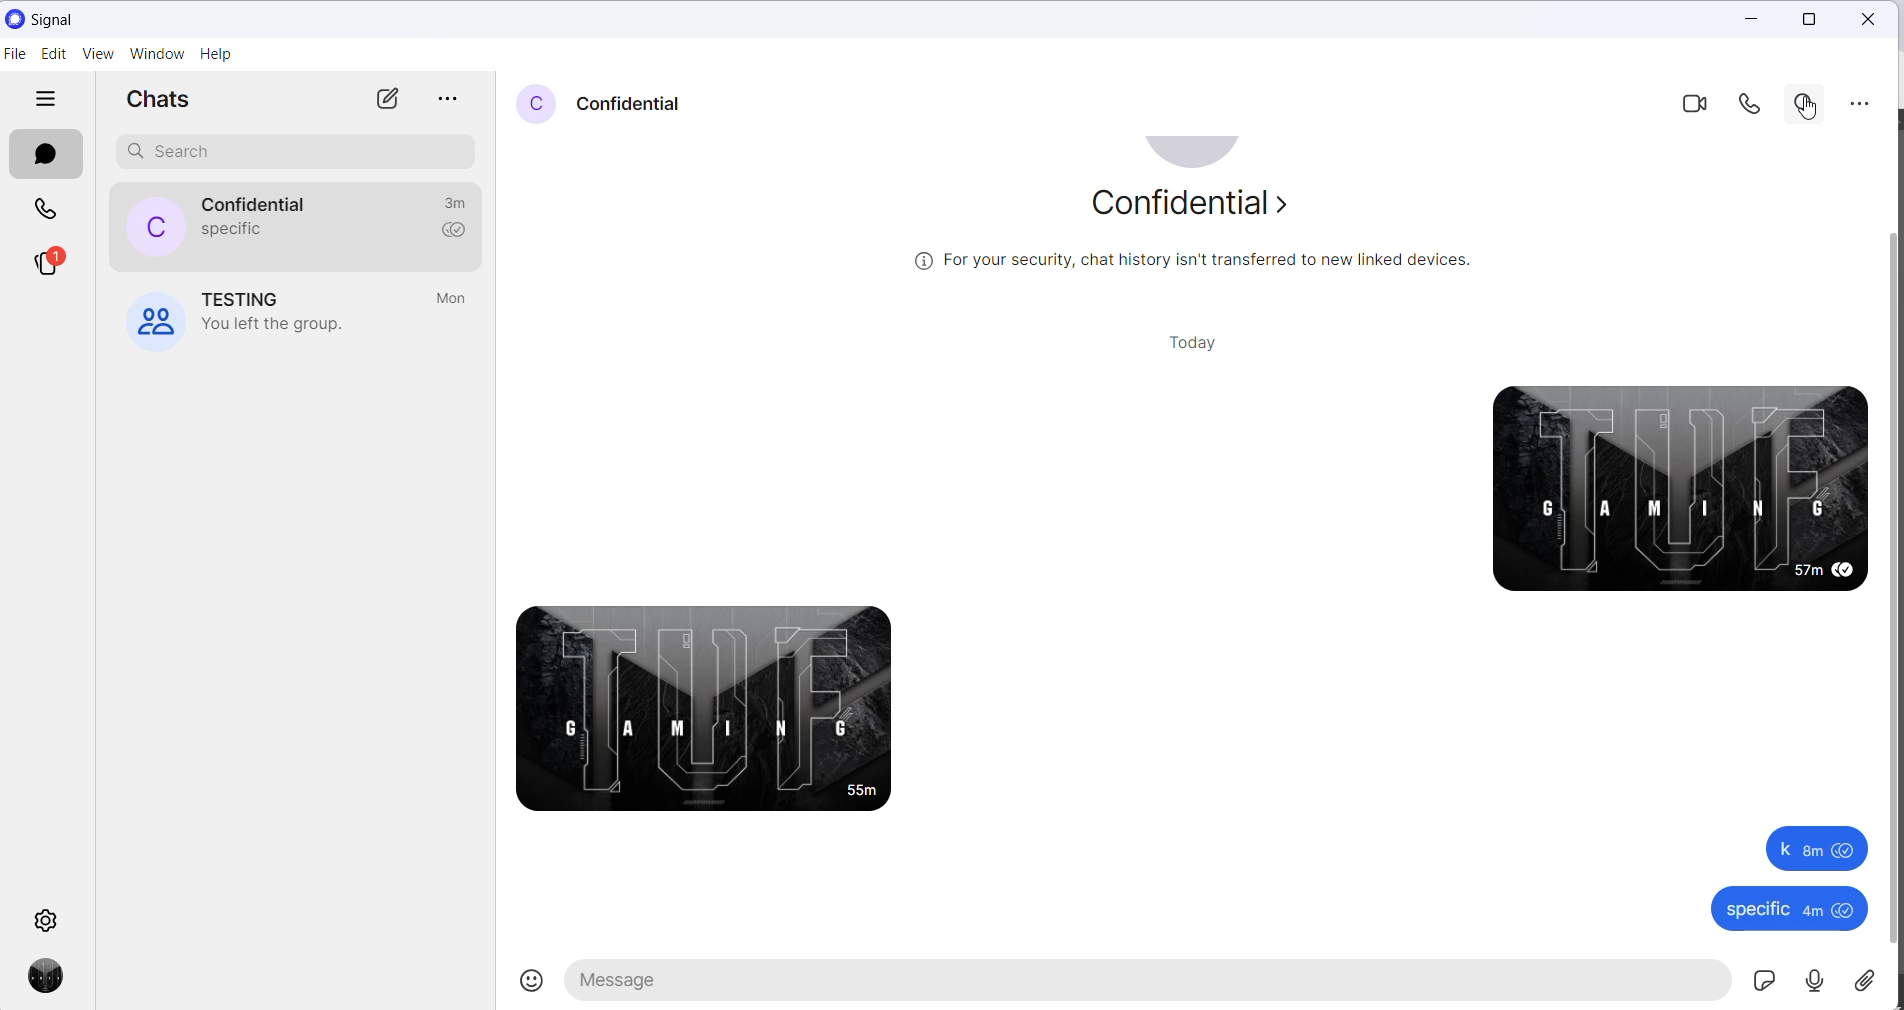 Image resolution: width=1904 pixels, height=1010 pixels. I want to click on hide tabs, so click(45, 97).